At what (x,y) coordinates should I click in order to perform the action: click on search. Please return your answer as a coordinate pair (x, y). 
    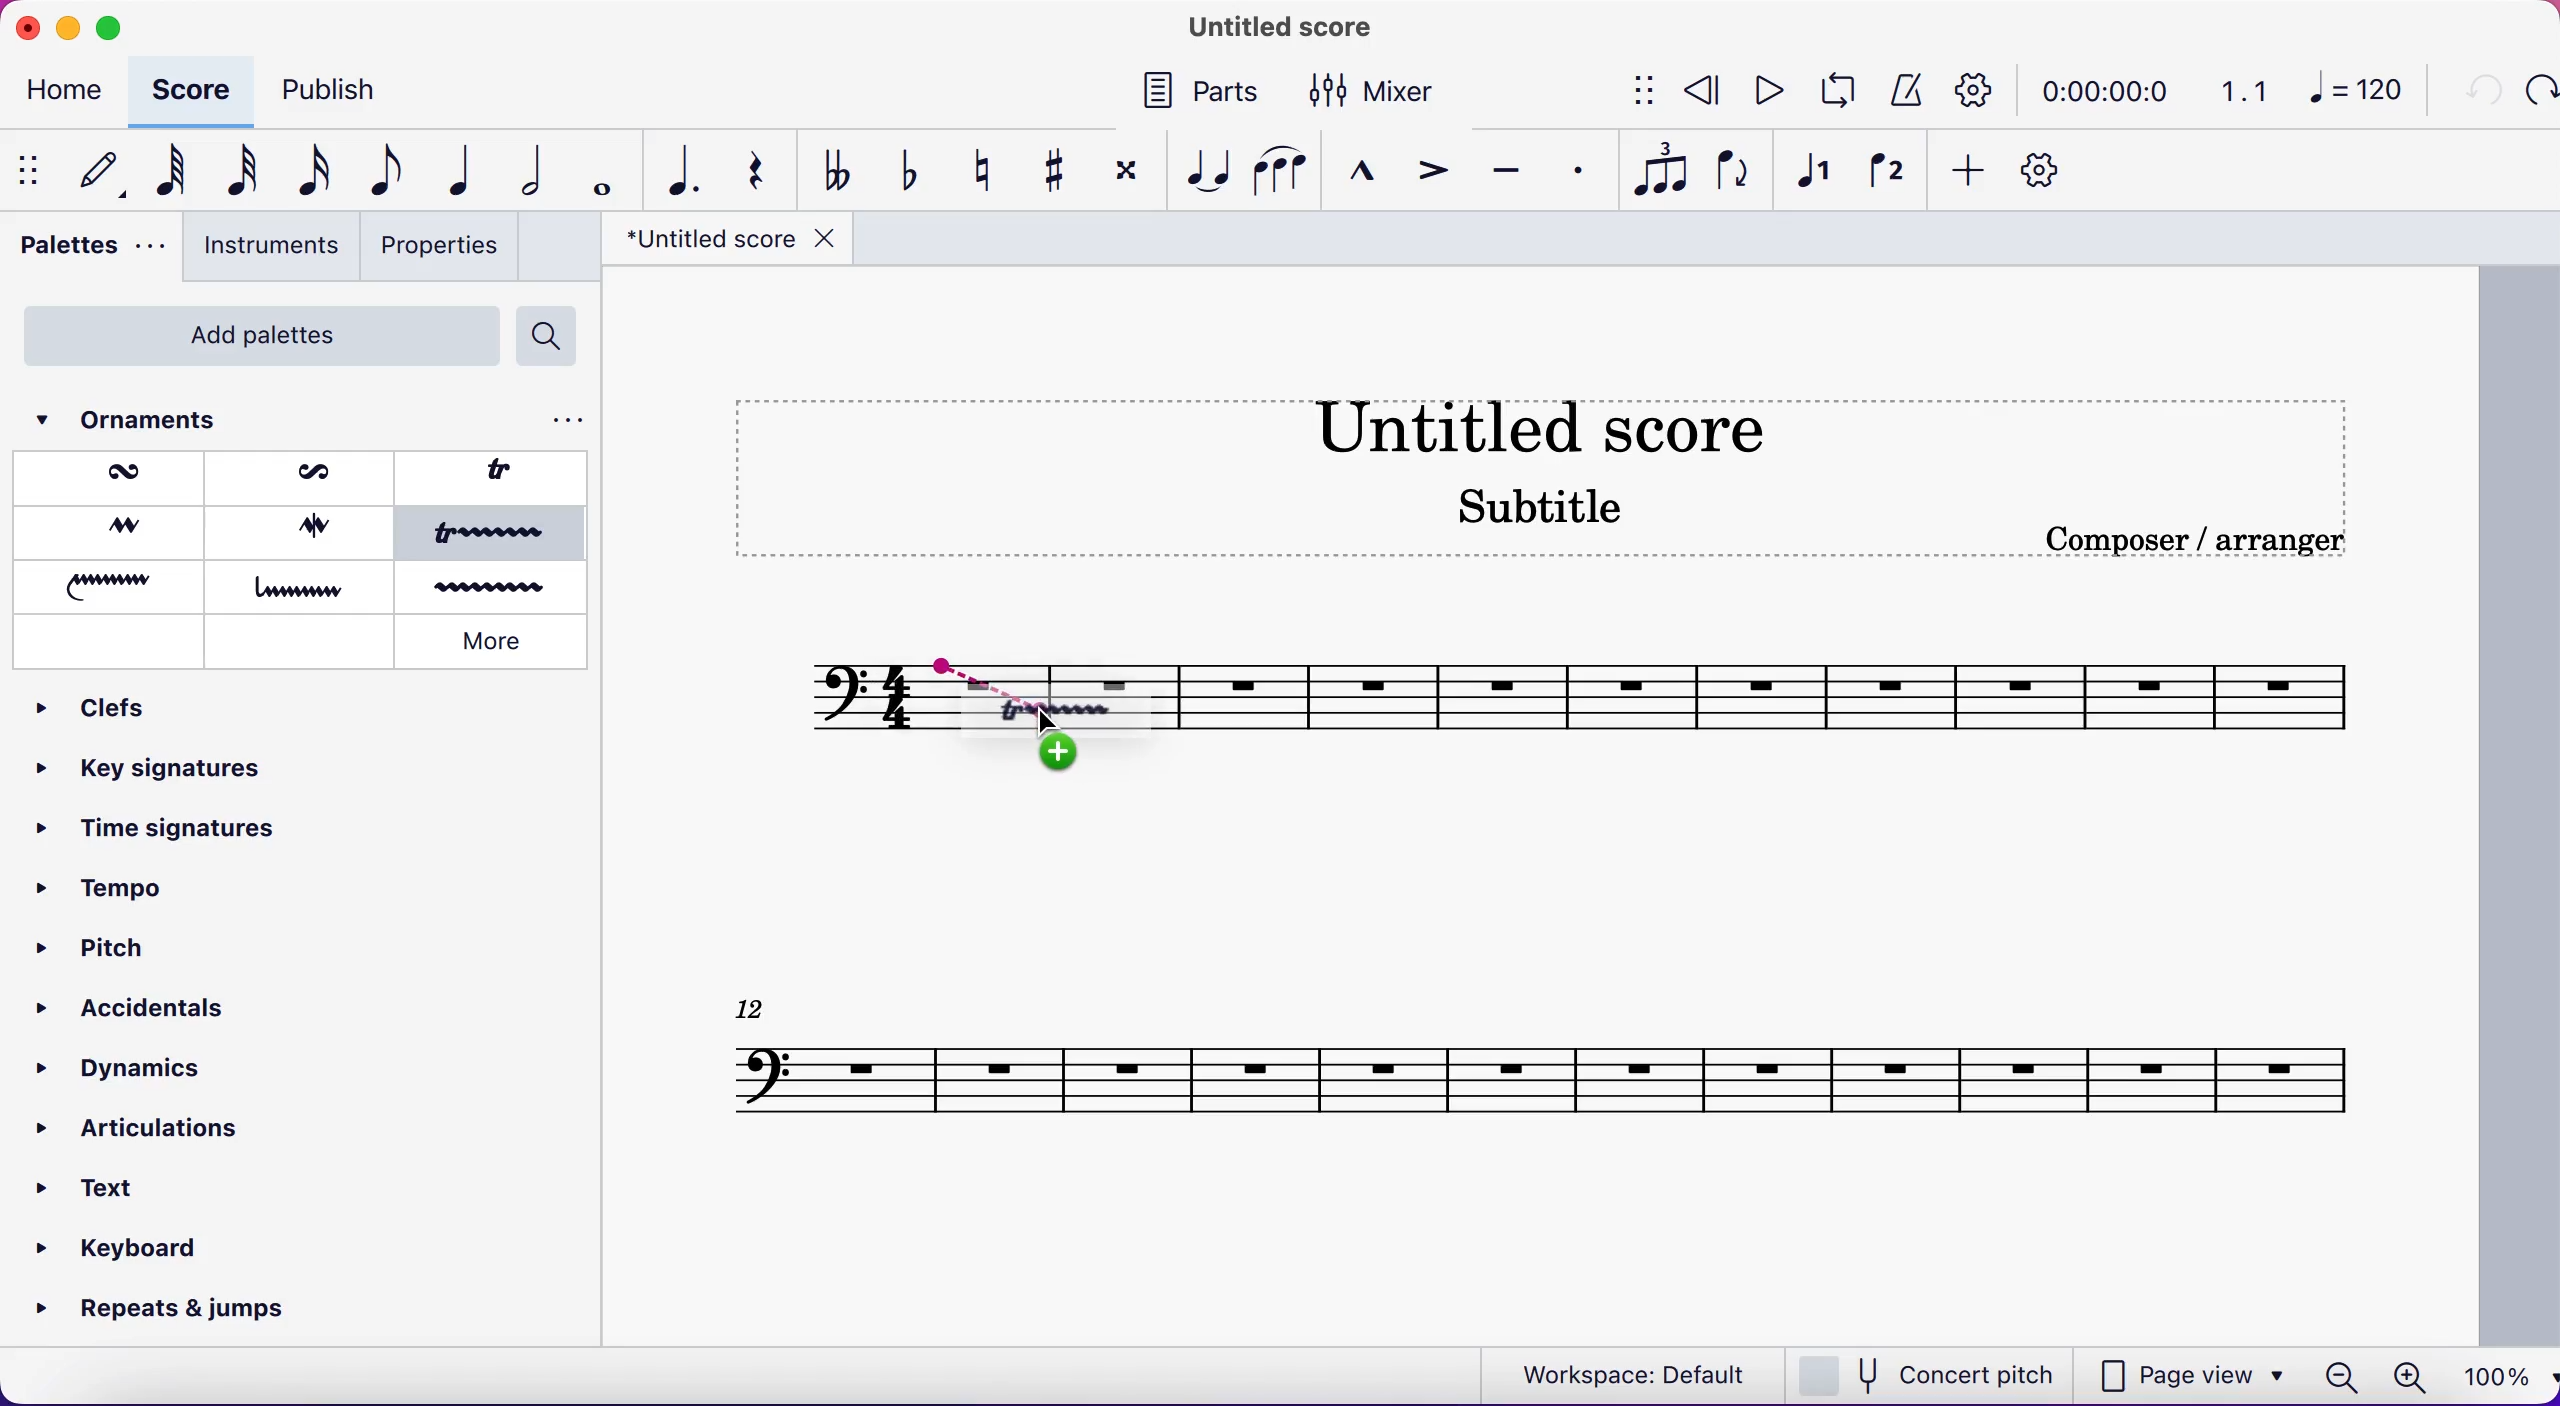
    Looking at the image, I should click on (555, 337).